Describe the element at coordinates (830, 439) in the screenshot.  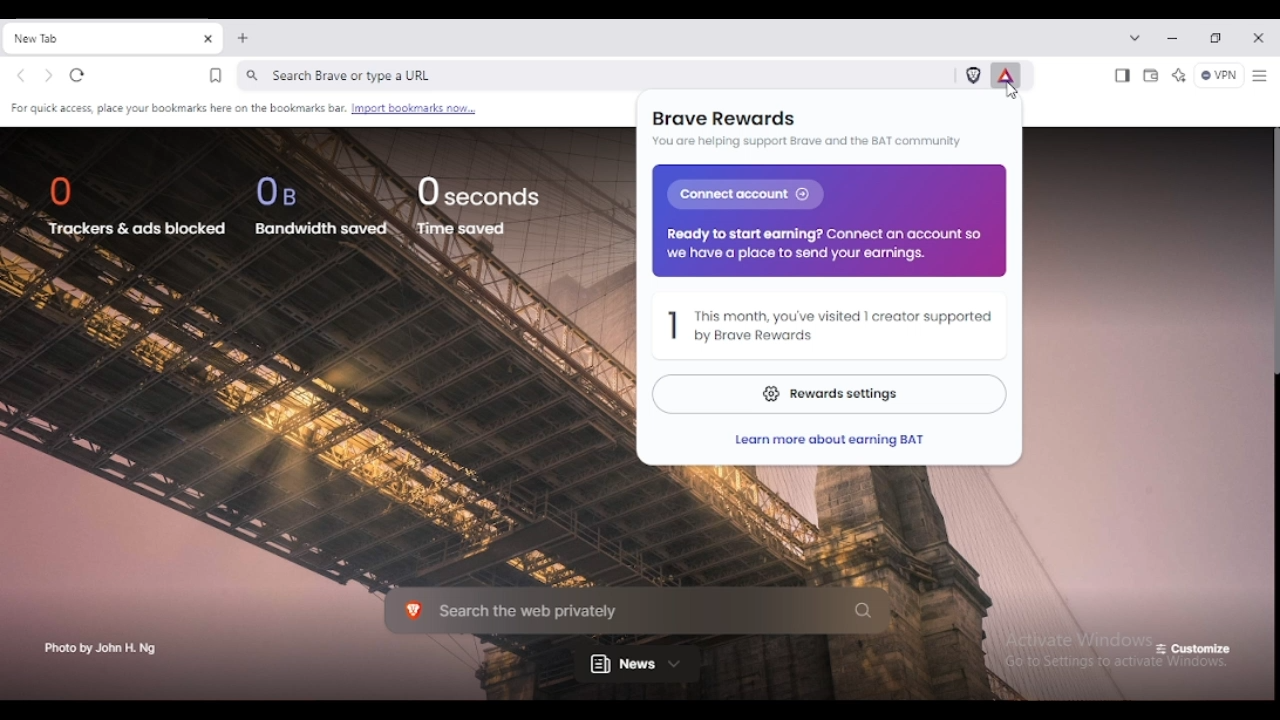
I see `learn more about earning BAT` at that location.